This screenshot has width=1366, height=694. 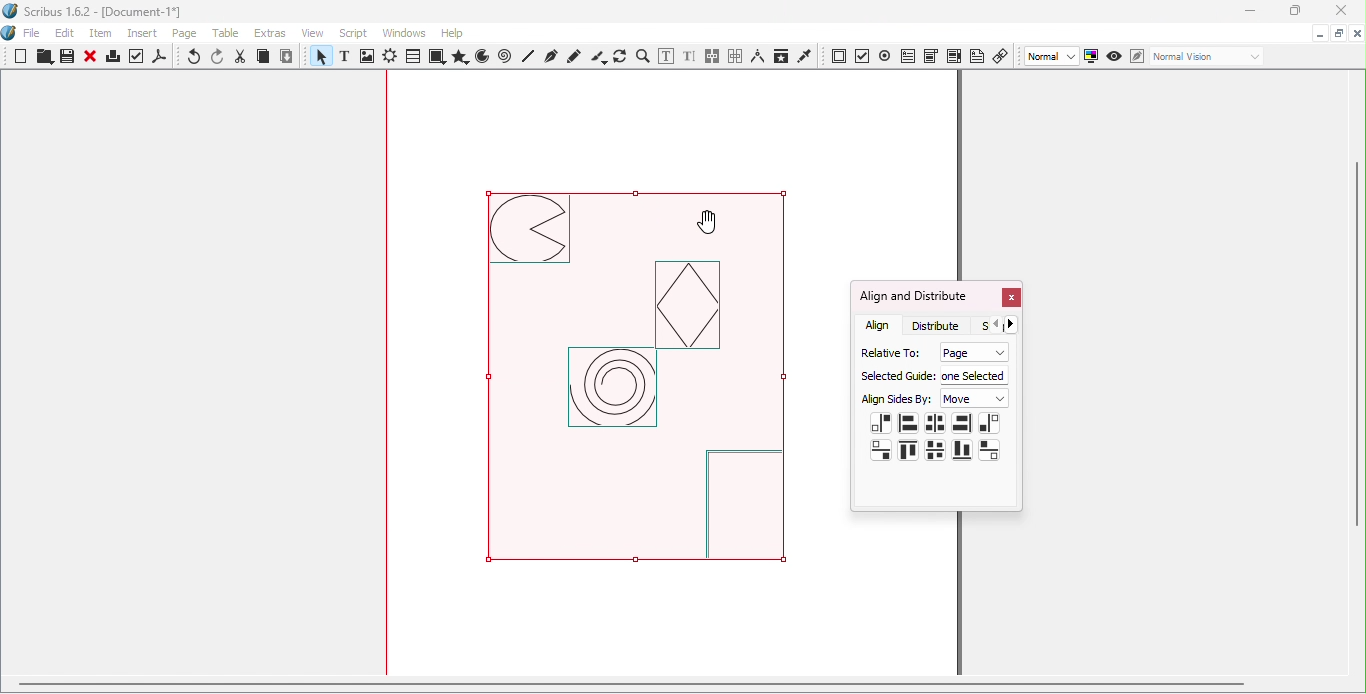 I want to click on Shapes, so click(x=436, y=57).